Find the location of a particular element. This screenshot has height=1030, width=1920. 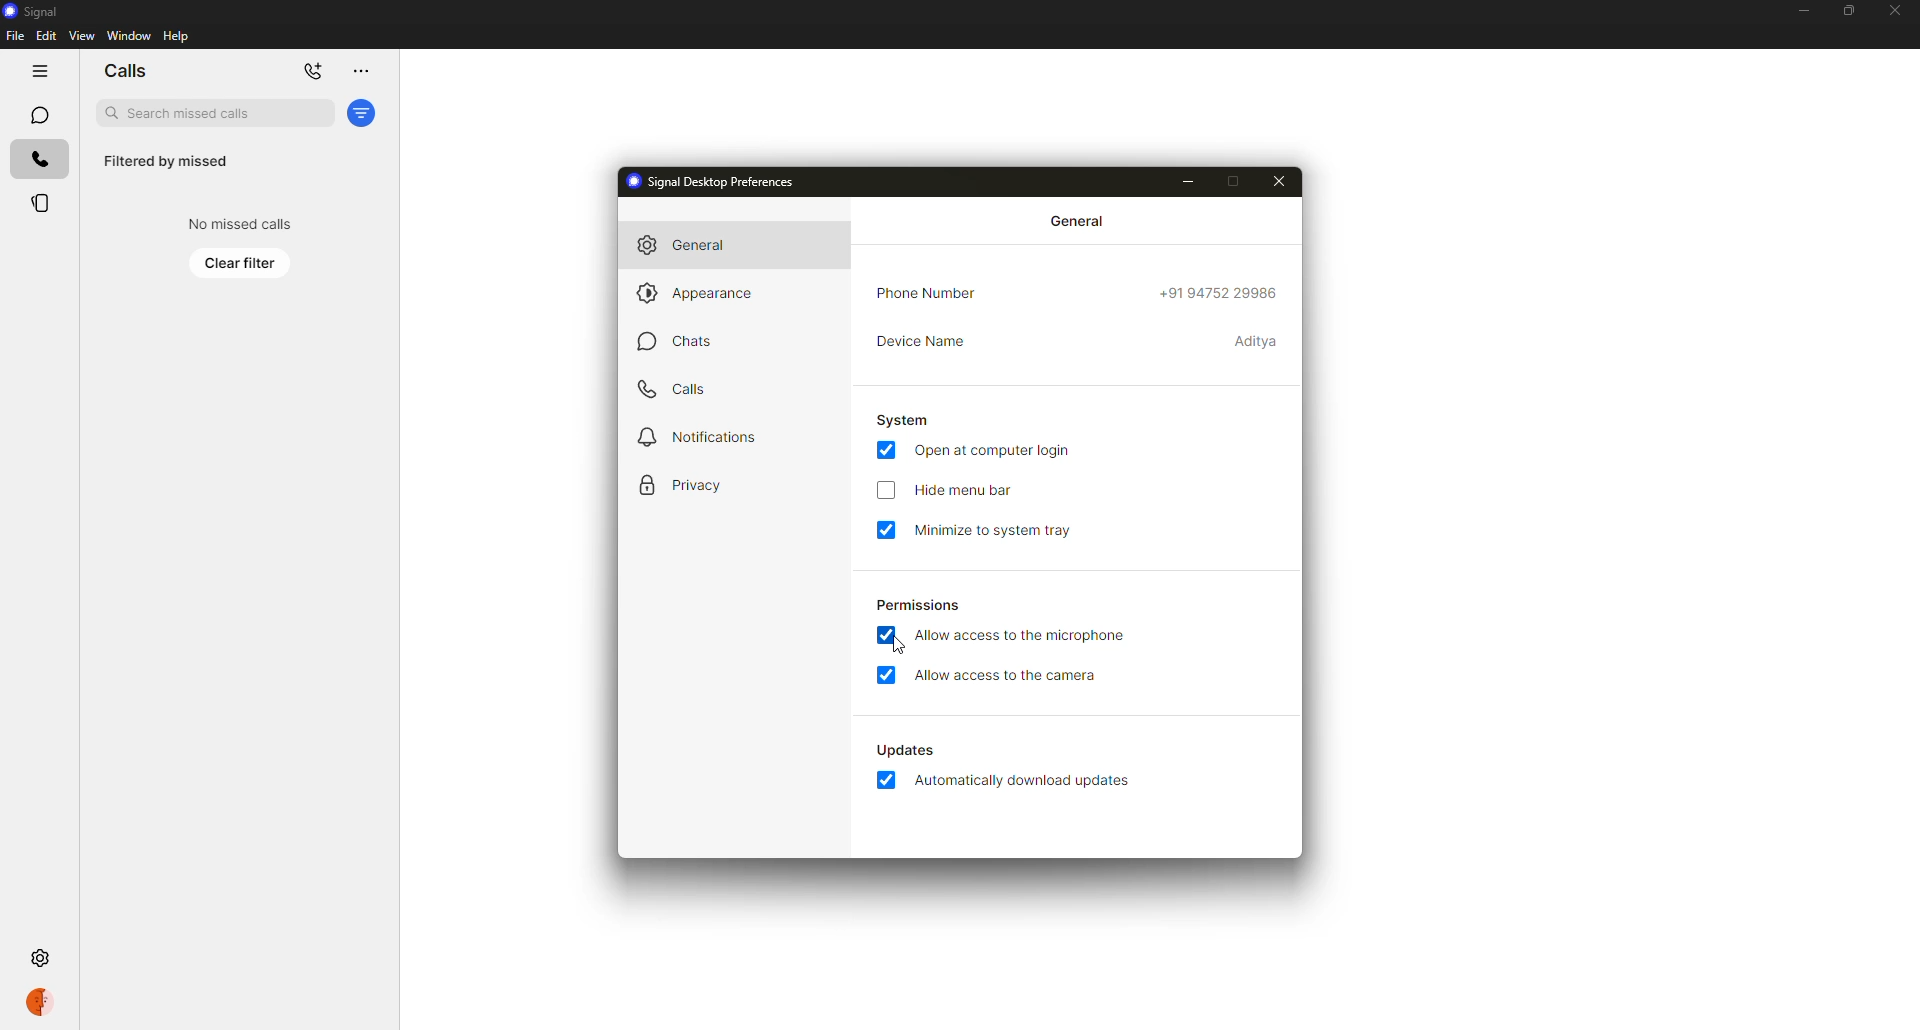

signal is located at coordinates (33, 11).